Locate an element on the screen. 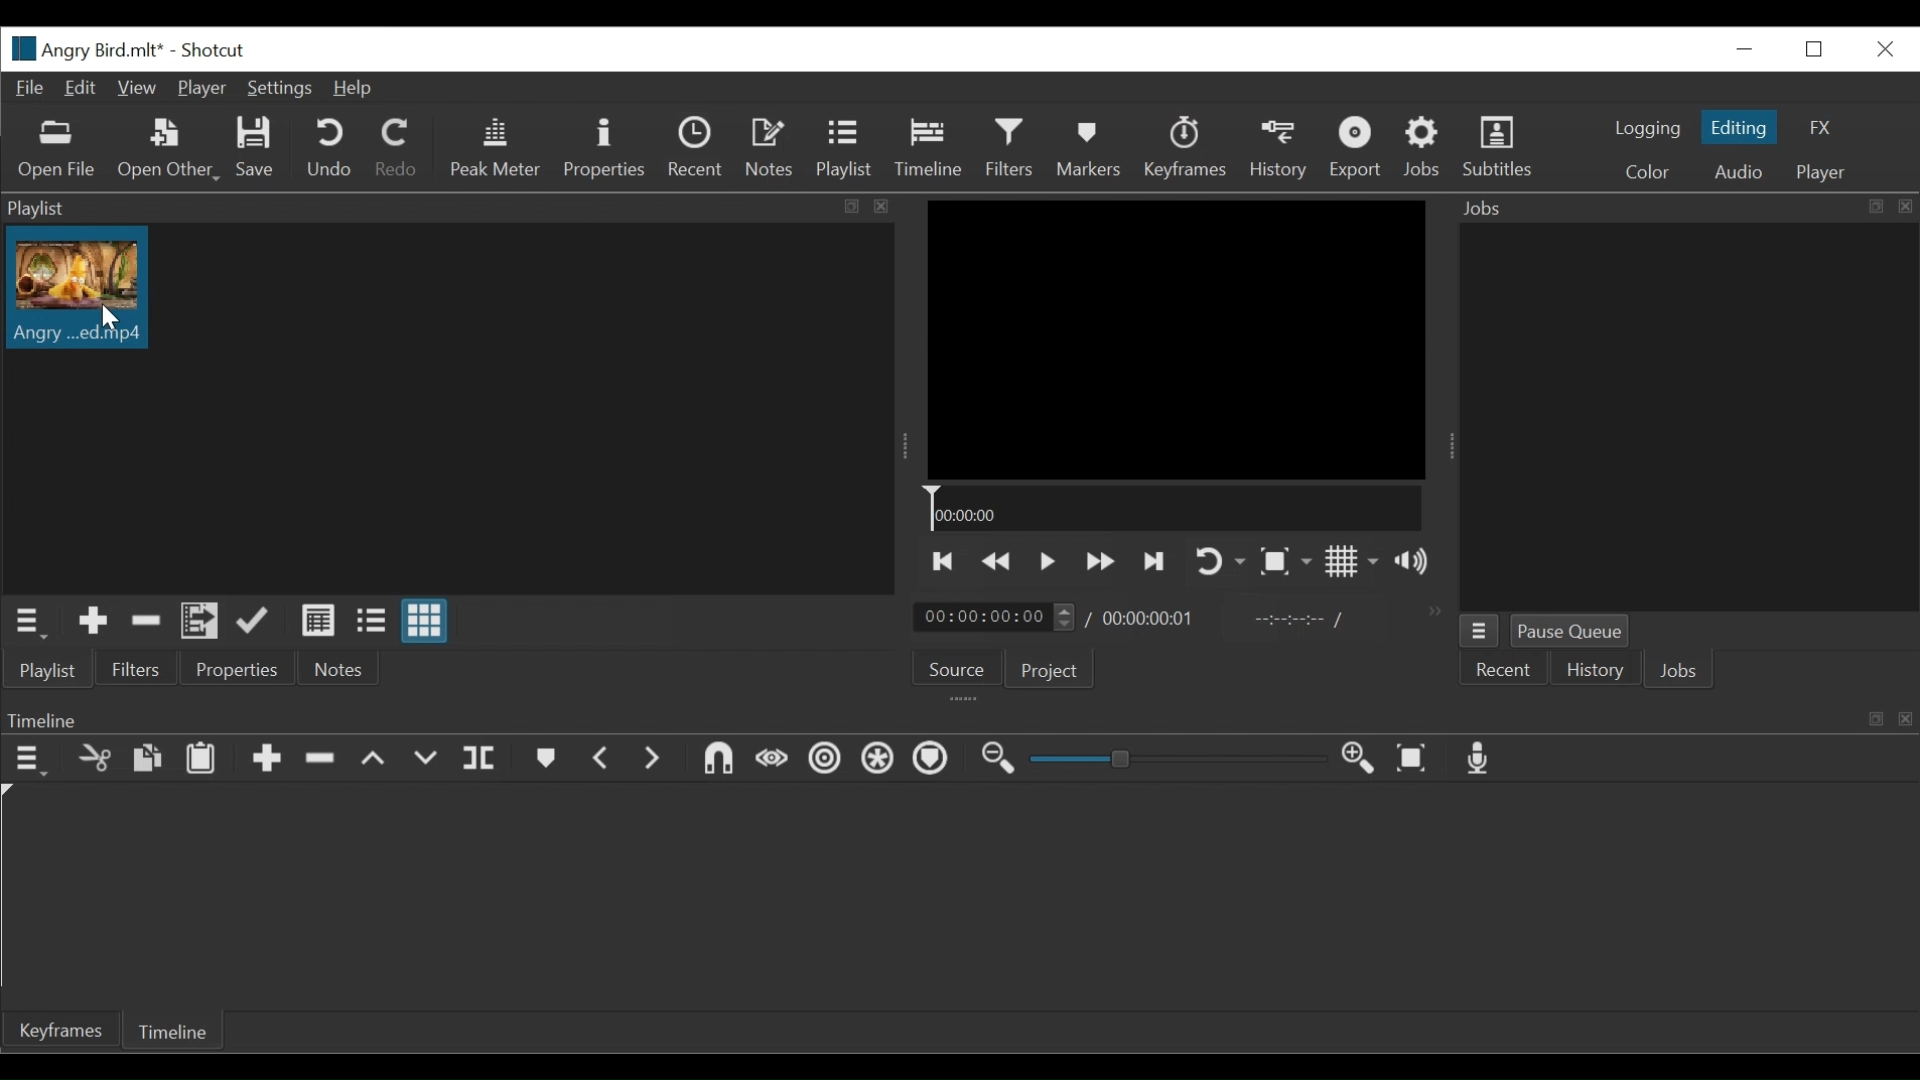 The image size is (1920, 1080). Skip to the next point is located at coordinates (1156, 562).